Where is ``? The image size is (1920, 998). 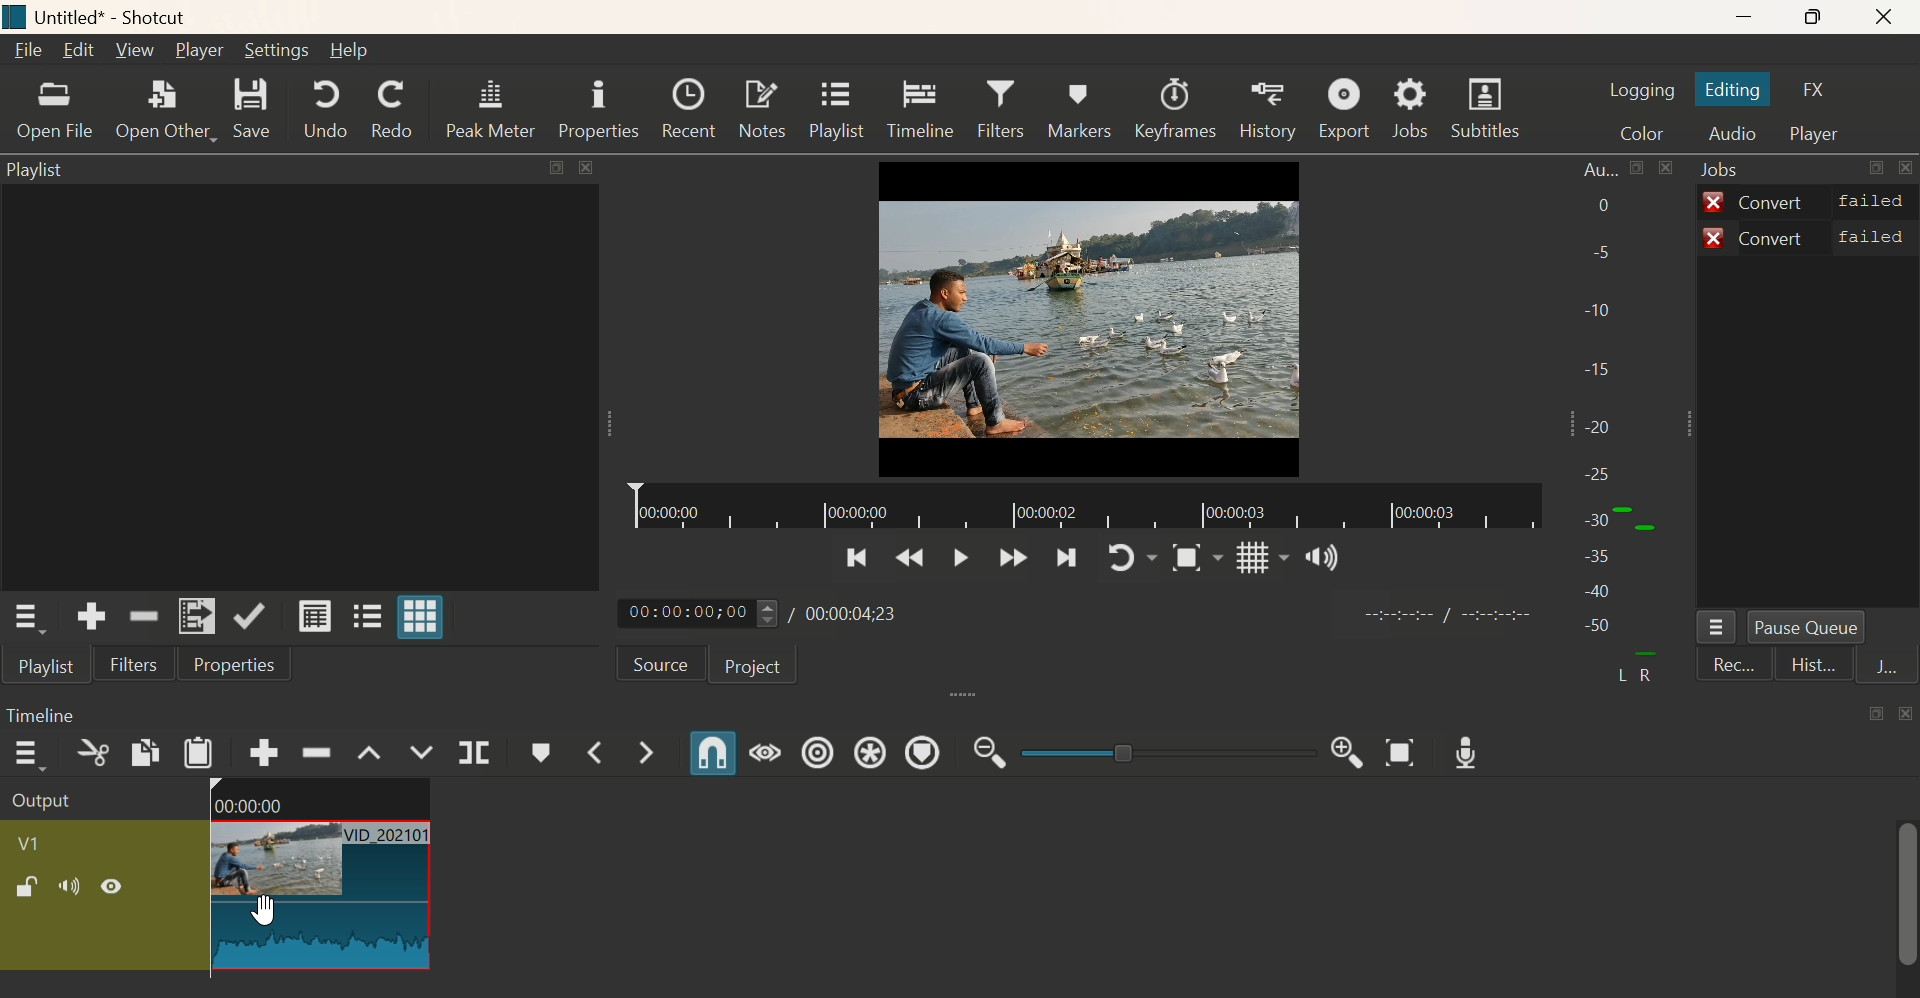  is located at coordinates (922, 753).